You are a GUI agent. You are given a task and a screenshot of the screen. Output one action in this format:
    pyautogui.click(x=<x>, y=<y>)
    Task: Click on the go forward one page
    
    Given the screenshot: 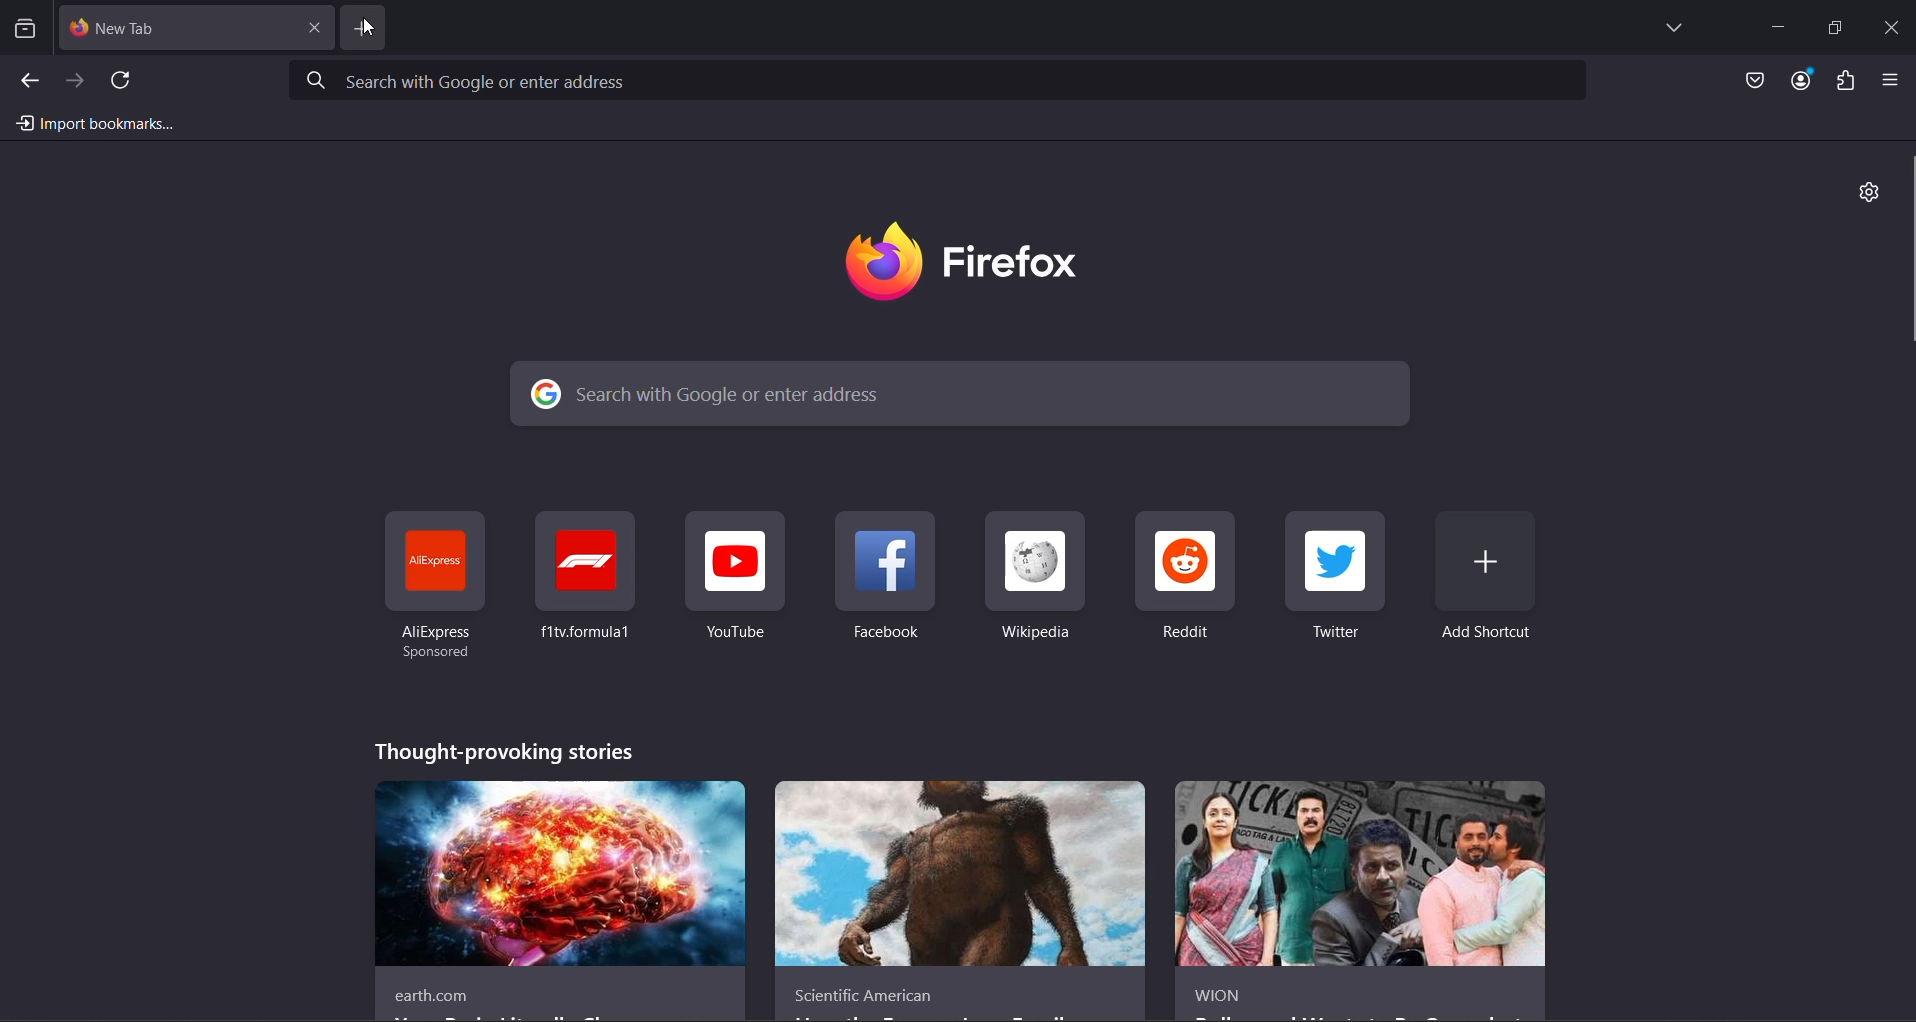 What is the action you would take?
    pyautogui.click(x=78, y=80)
    